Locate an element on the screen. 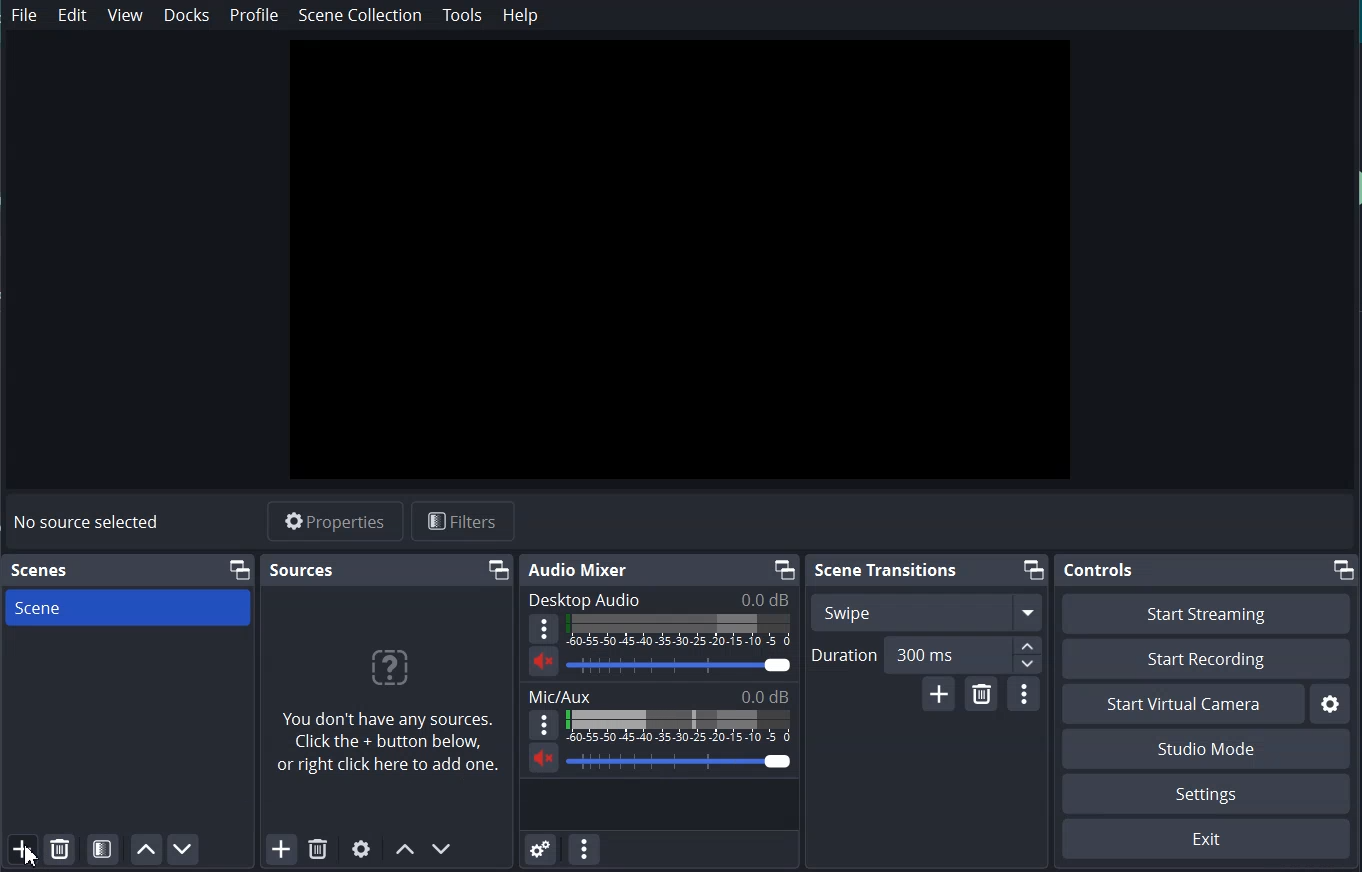  Exit is located at coordinates (1207, 838).